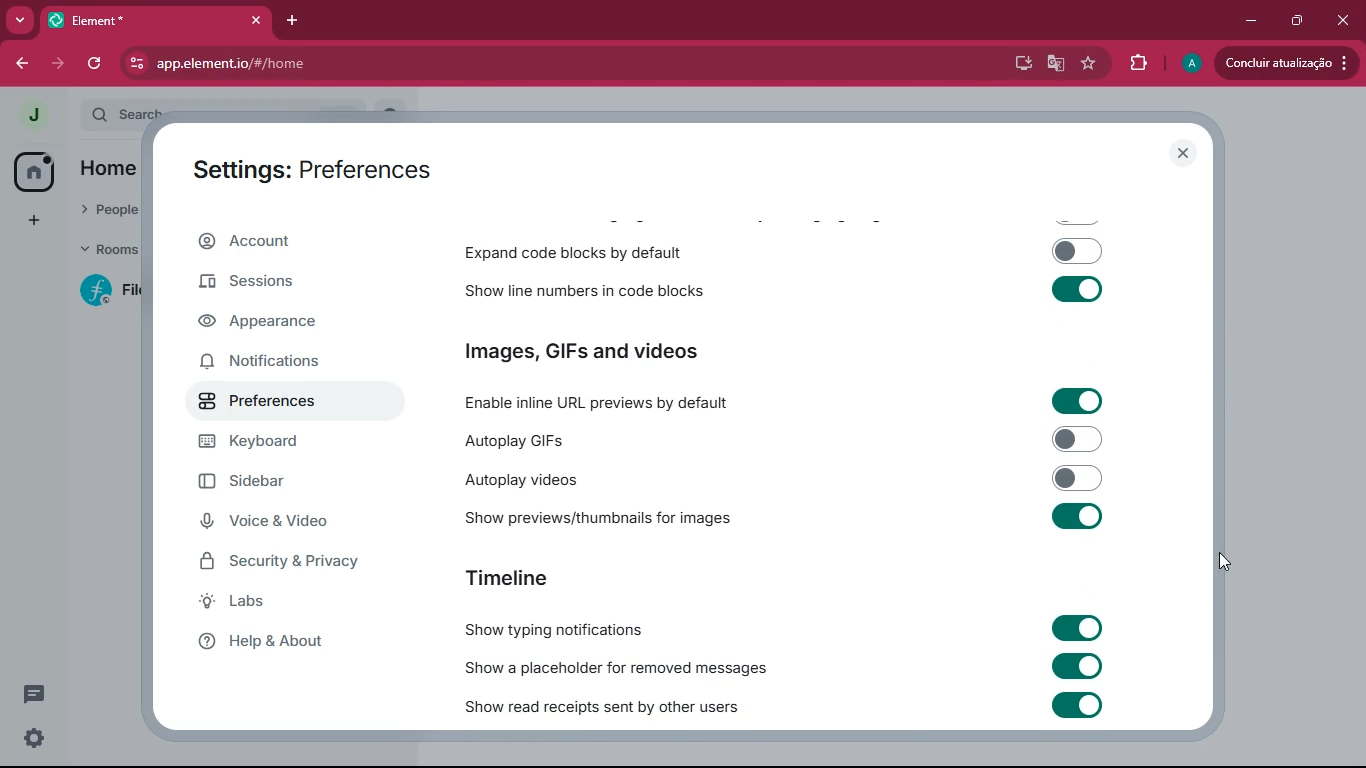 The image size is (1366, 768). I want to click on voice & video, so click(277, 523).